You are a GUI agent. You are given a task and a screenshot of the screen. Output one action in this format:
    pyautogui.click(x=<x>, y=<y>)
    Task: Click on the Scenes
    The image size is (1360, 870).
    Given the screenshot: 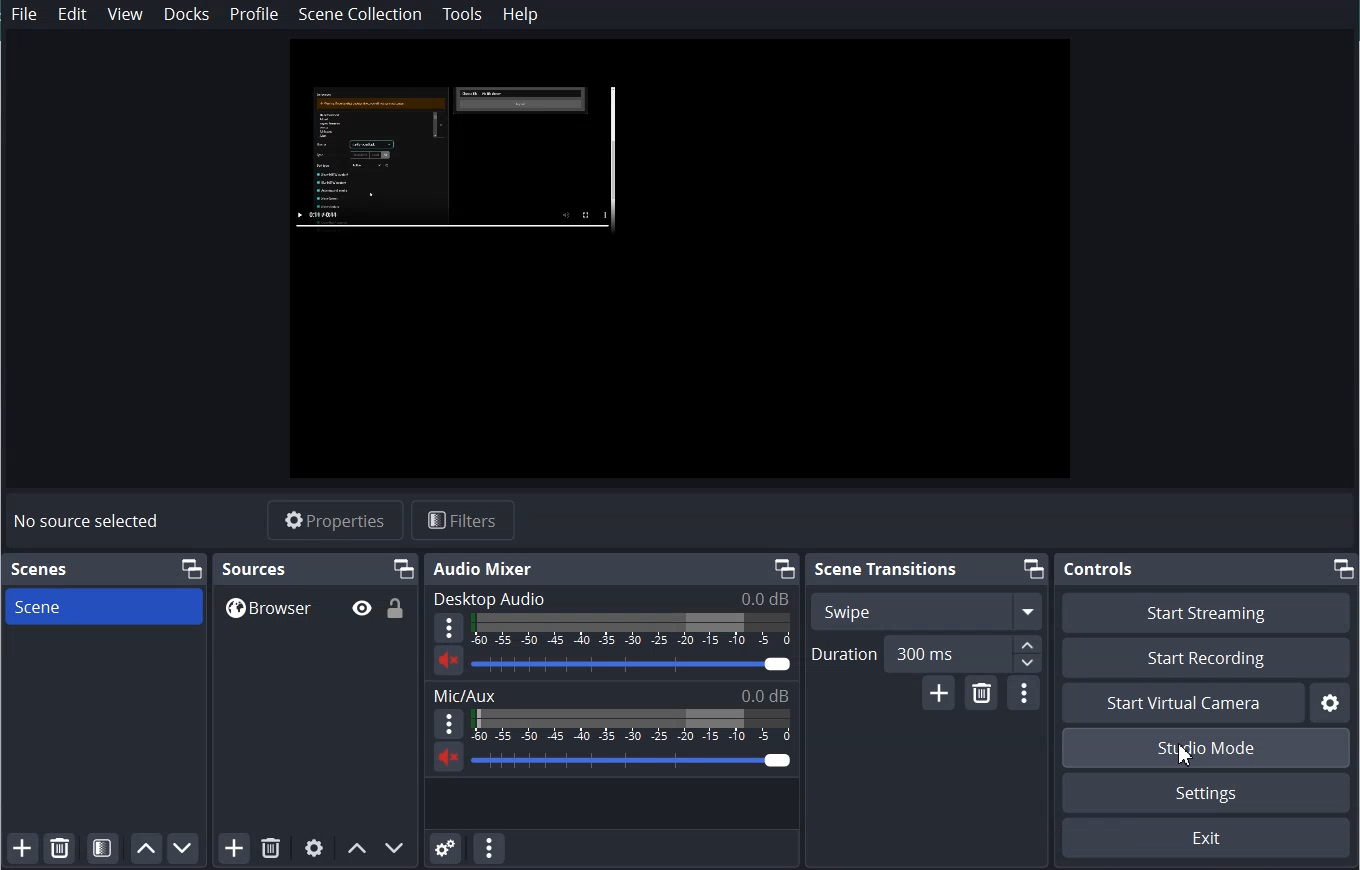 What is the action you would take?
    pyautogui.click(x=39, y=569)
    